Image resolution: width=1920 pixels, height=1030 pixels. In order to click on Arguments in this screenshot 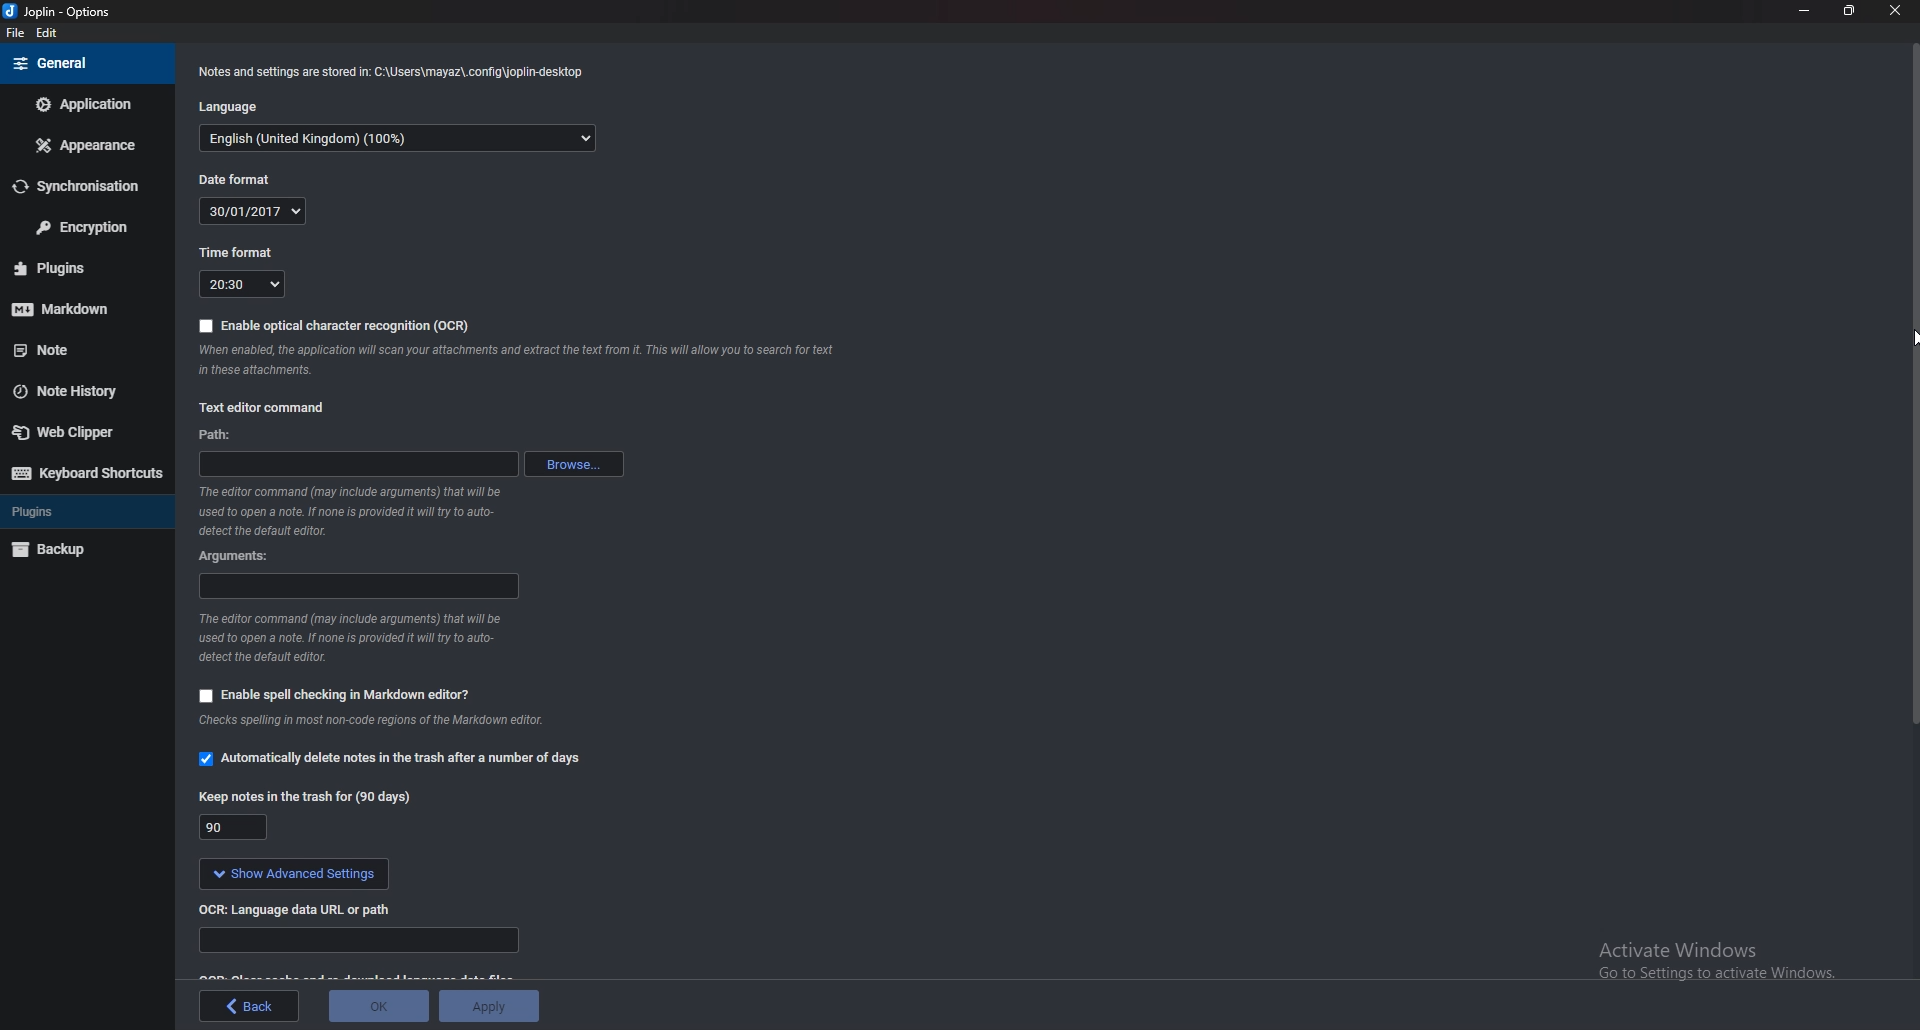, I will do `click(238, 558)`.